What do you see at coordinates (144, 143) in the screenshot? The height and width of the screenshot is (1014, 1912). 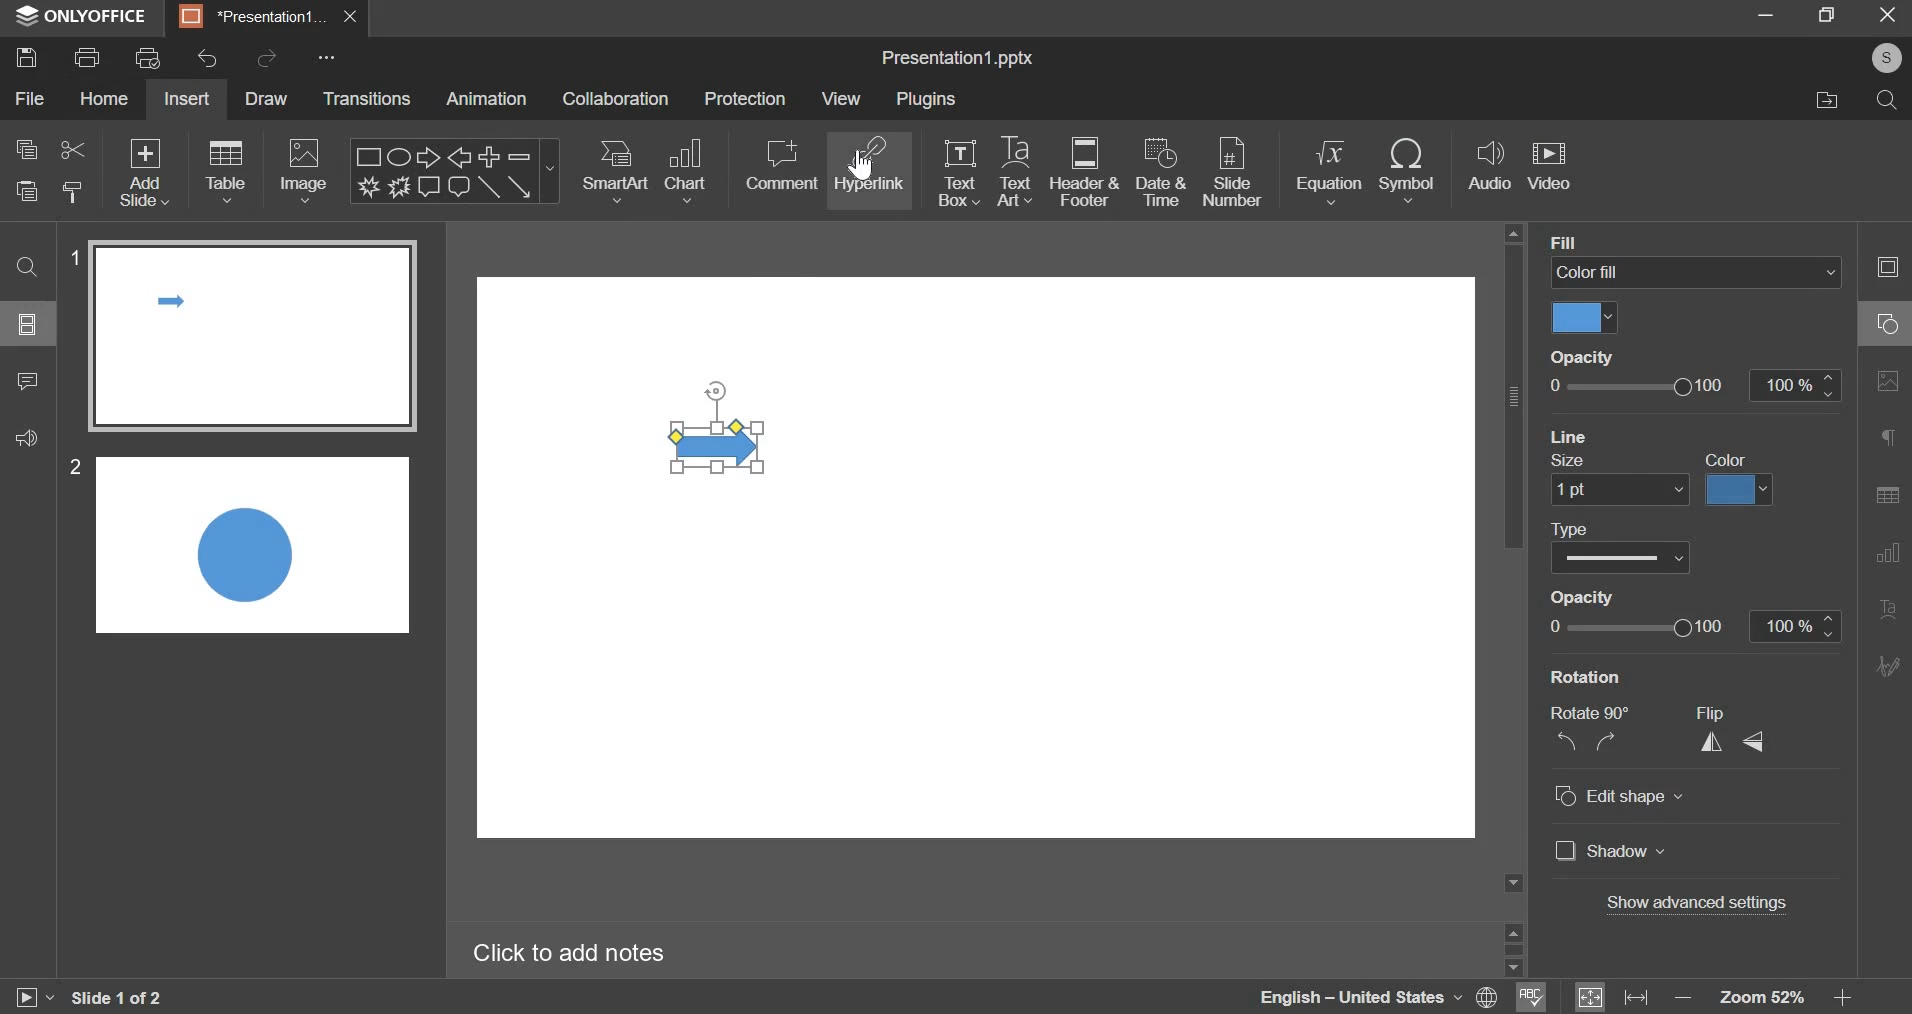 I see `` at bounding box center [144, 143].